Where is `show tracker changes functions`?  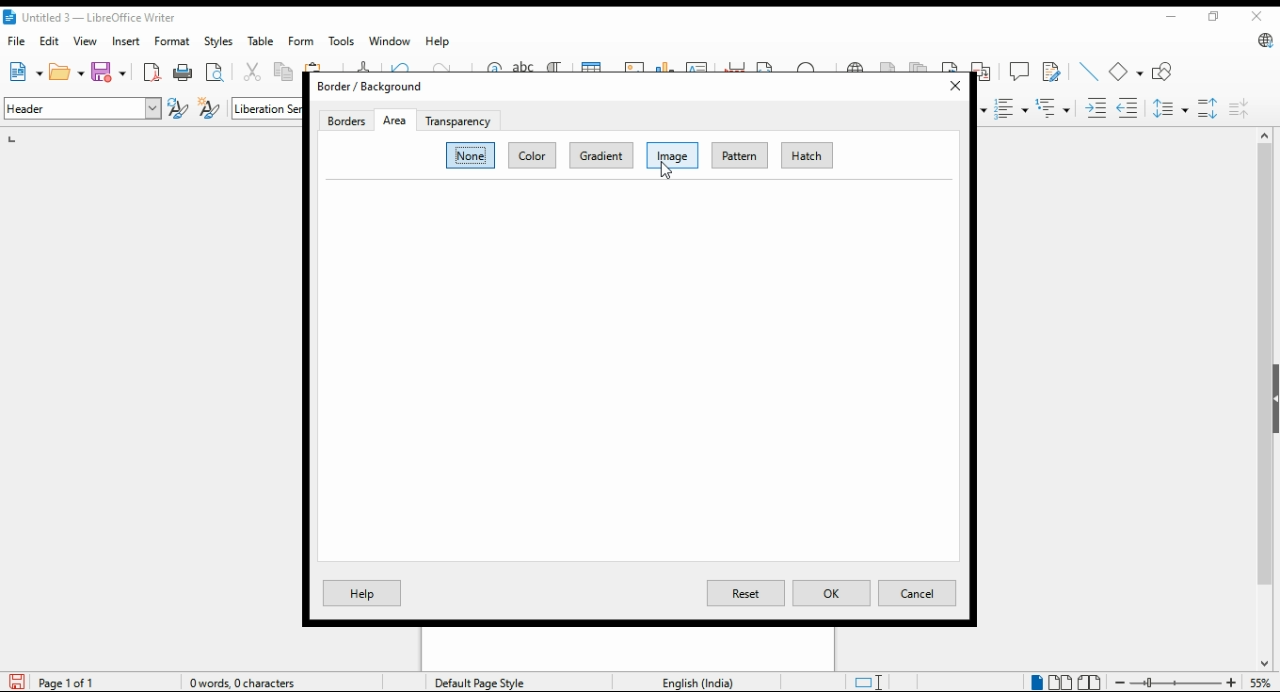
show tracker changes functions is located at coordinates (1054, 70).